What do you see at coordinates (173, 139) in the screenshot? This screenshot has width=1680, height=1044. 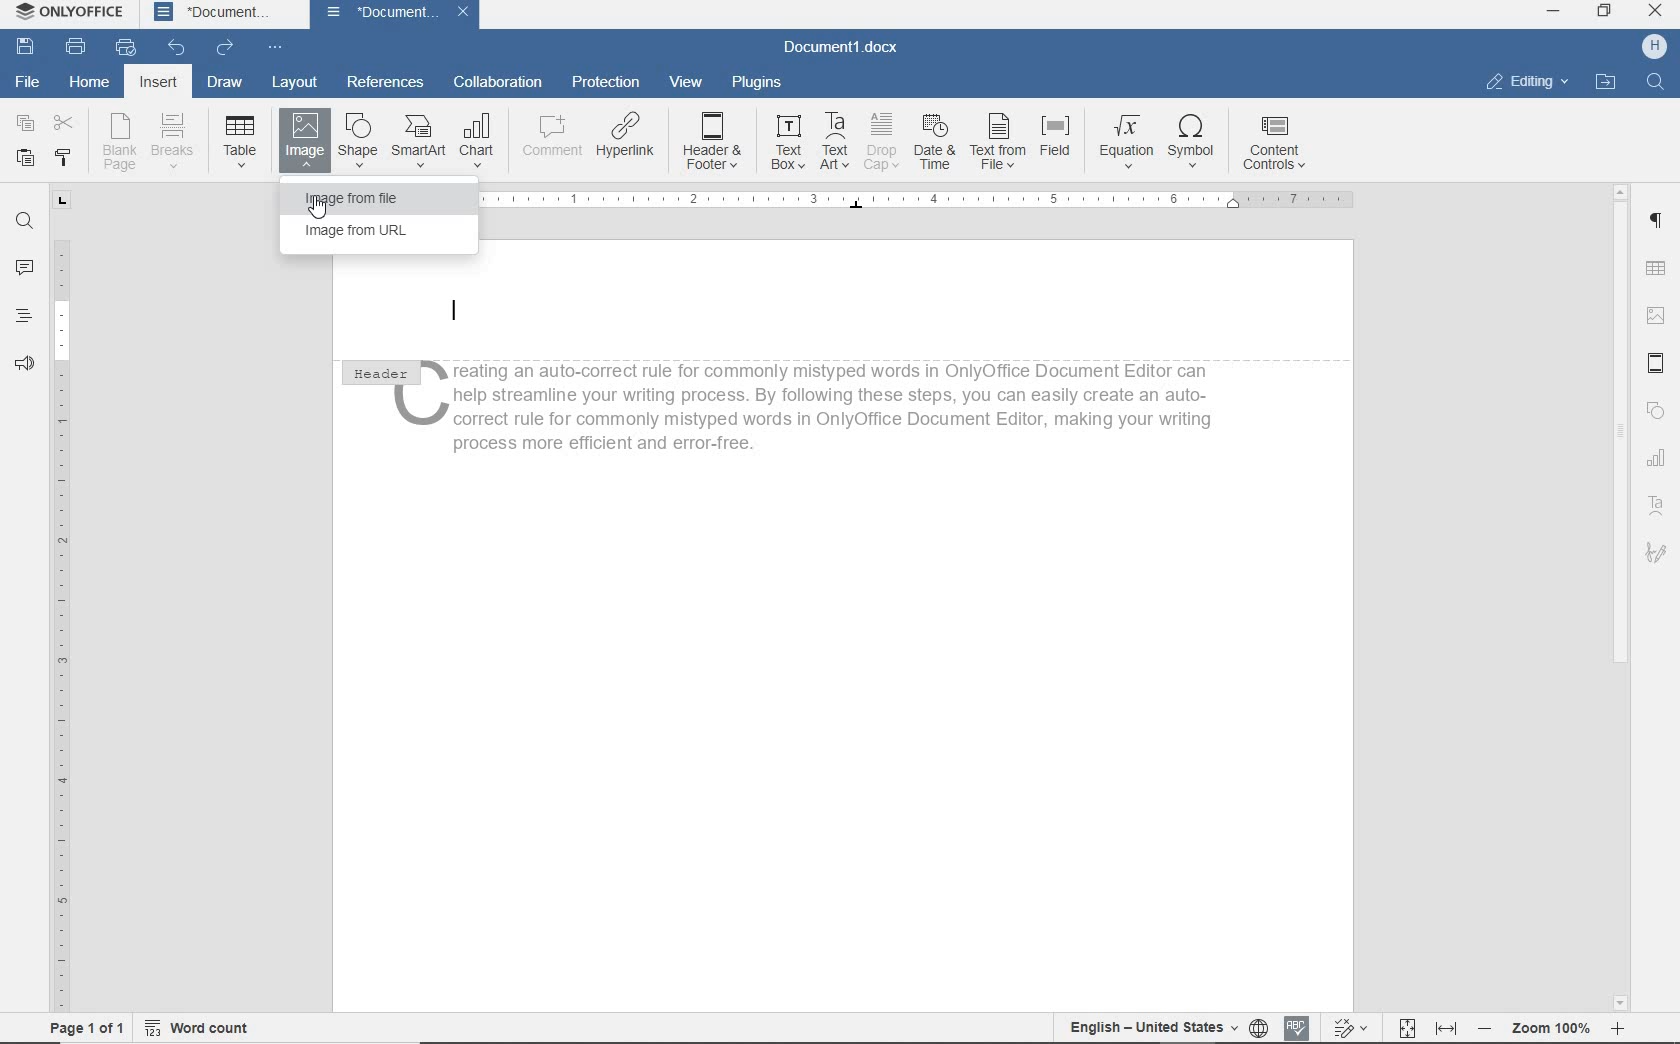 I see `BREAKS` at bounding box center [173, 139].